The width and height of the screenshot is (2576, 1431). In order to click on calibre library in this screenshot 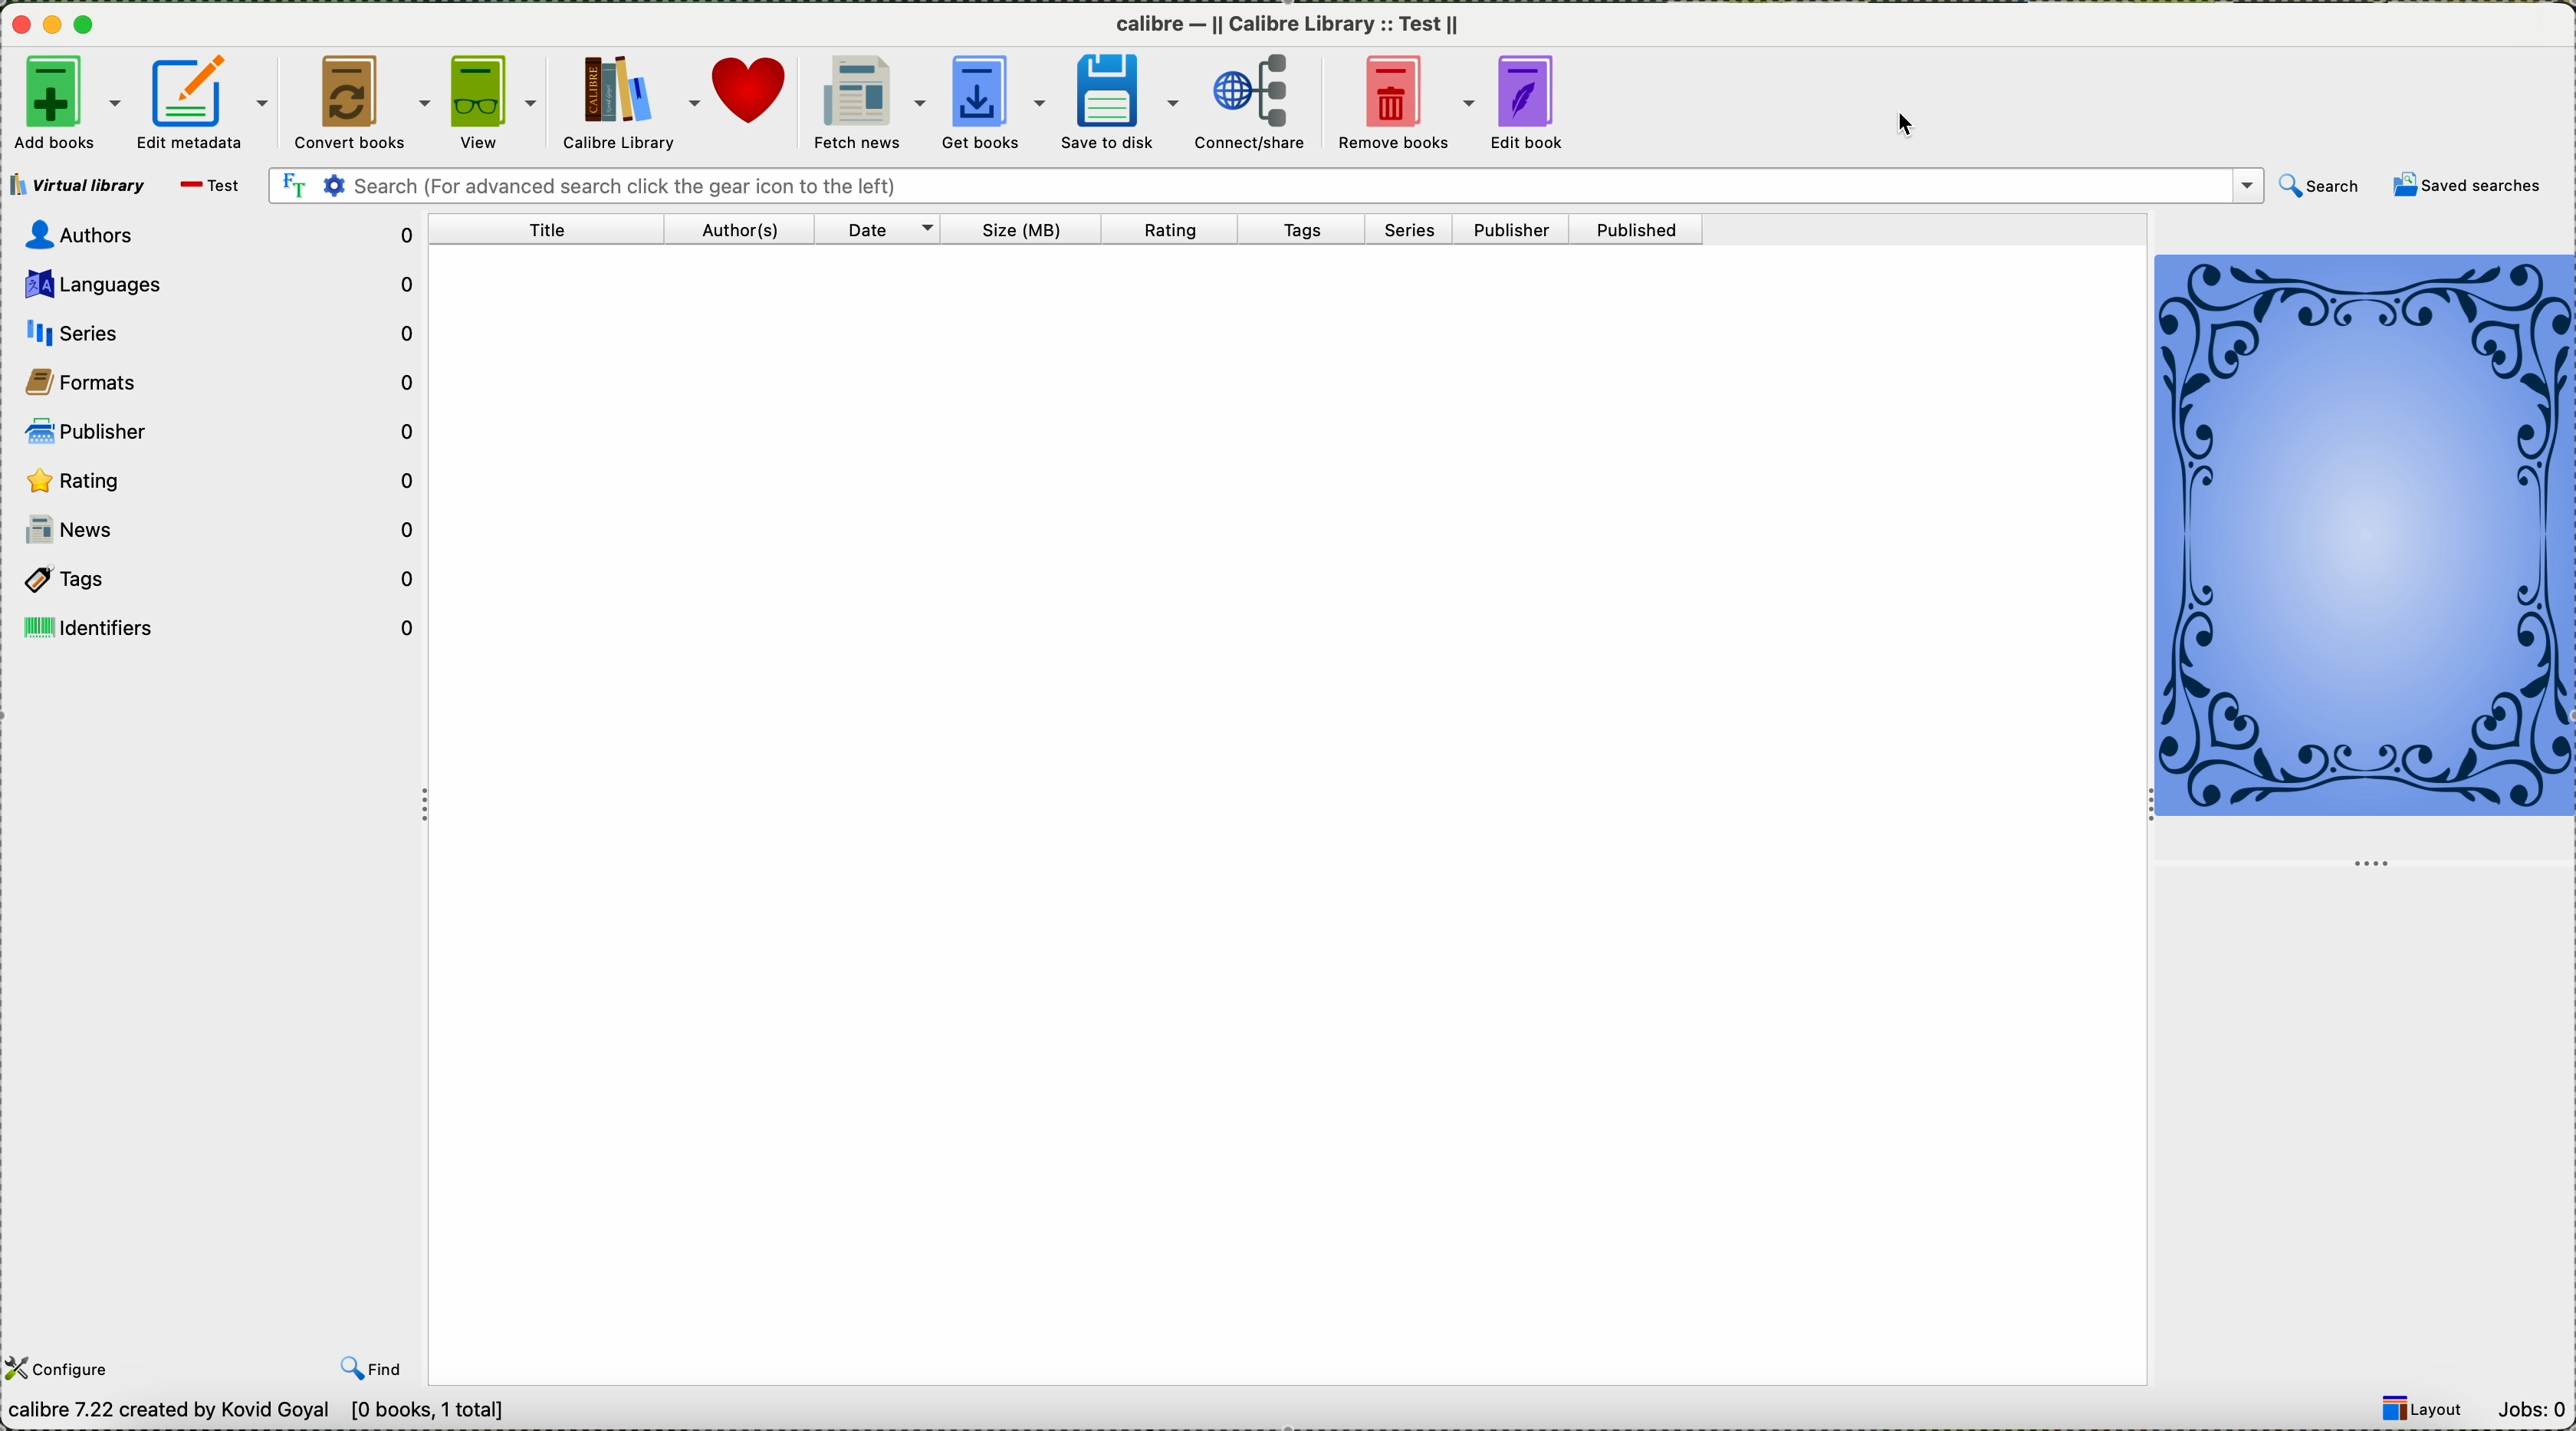, I will do `click(634, 103)`.